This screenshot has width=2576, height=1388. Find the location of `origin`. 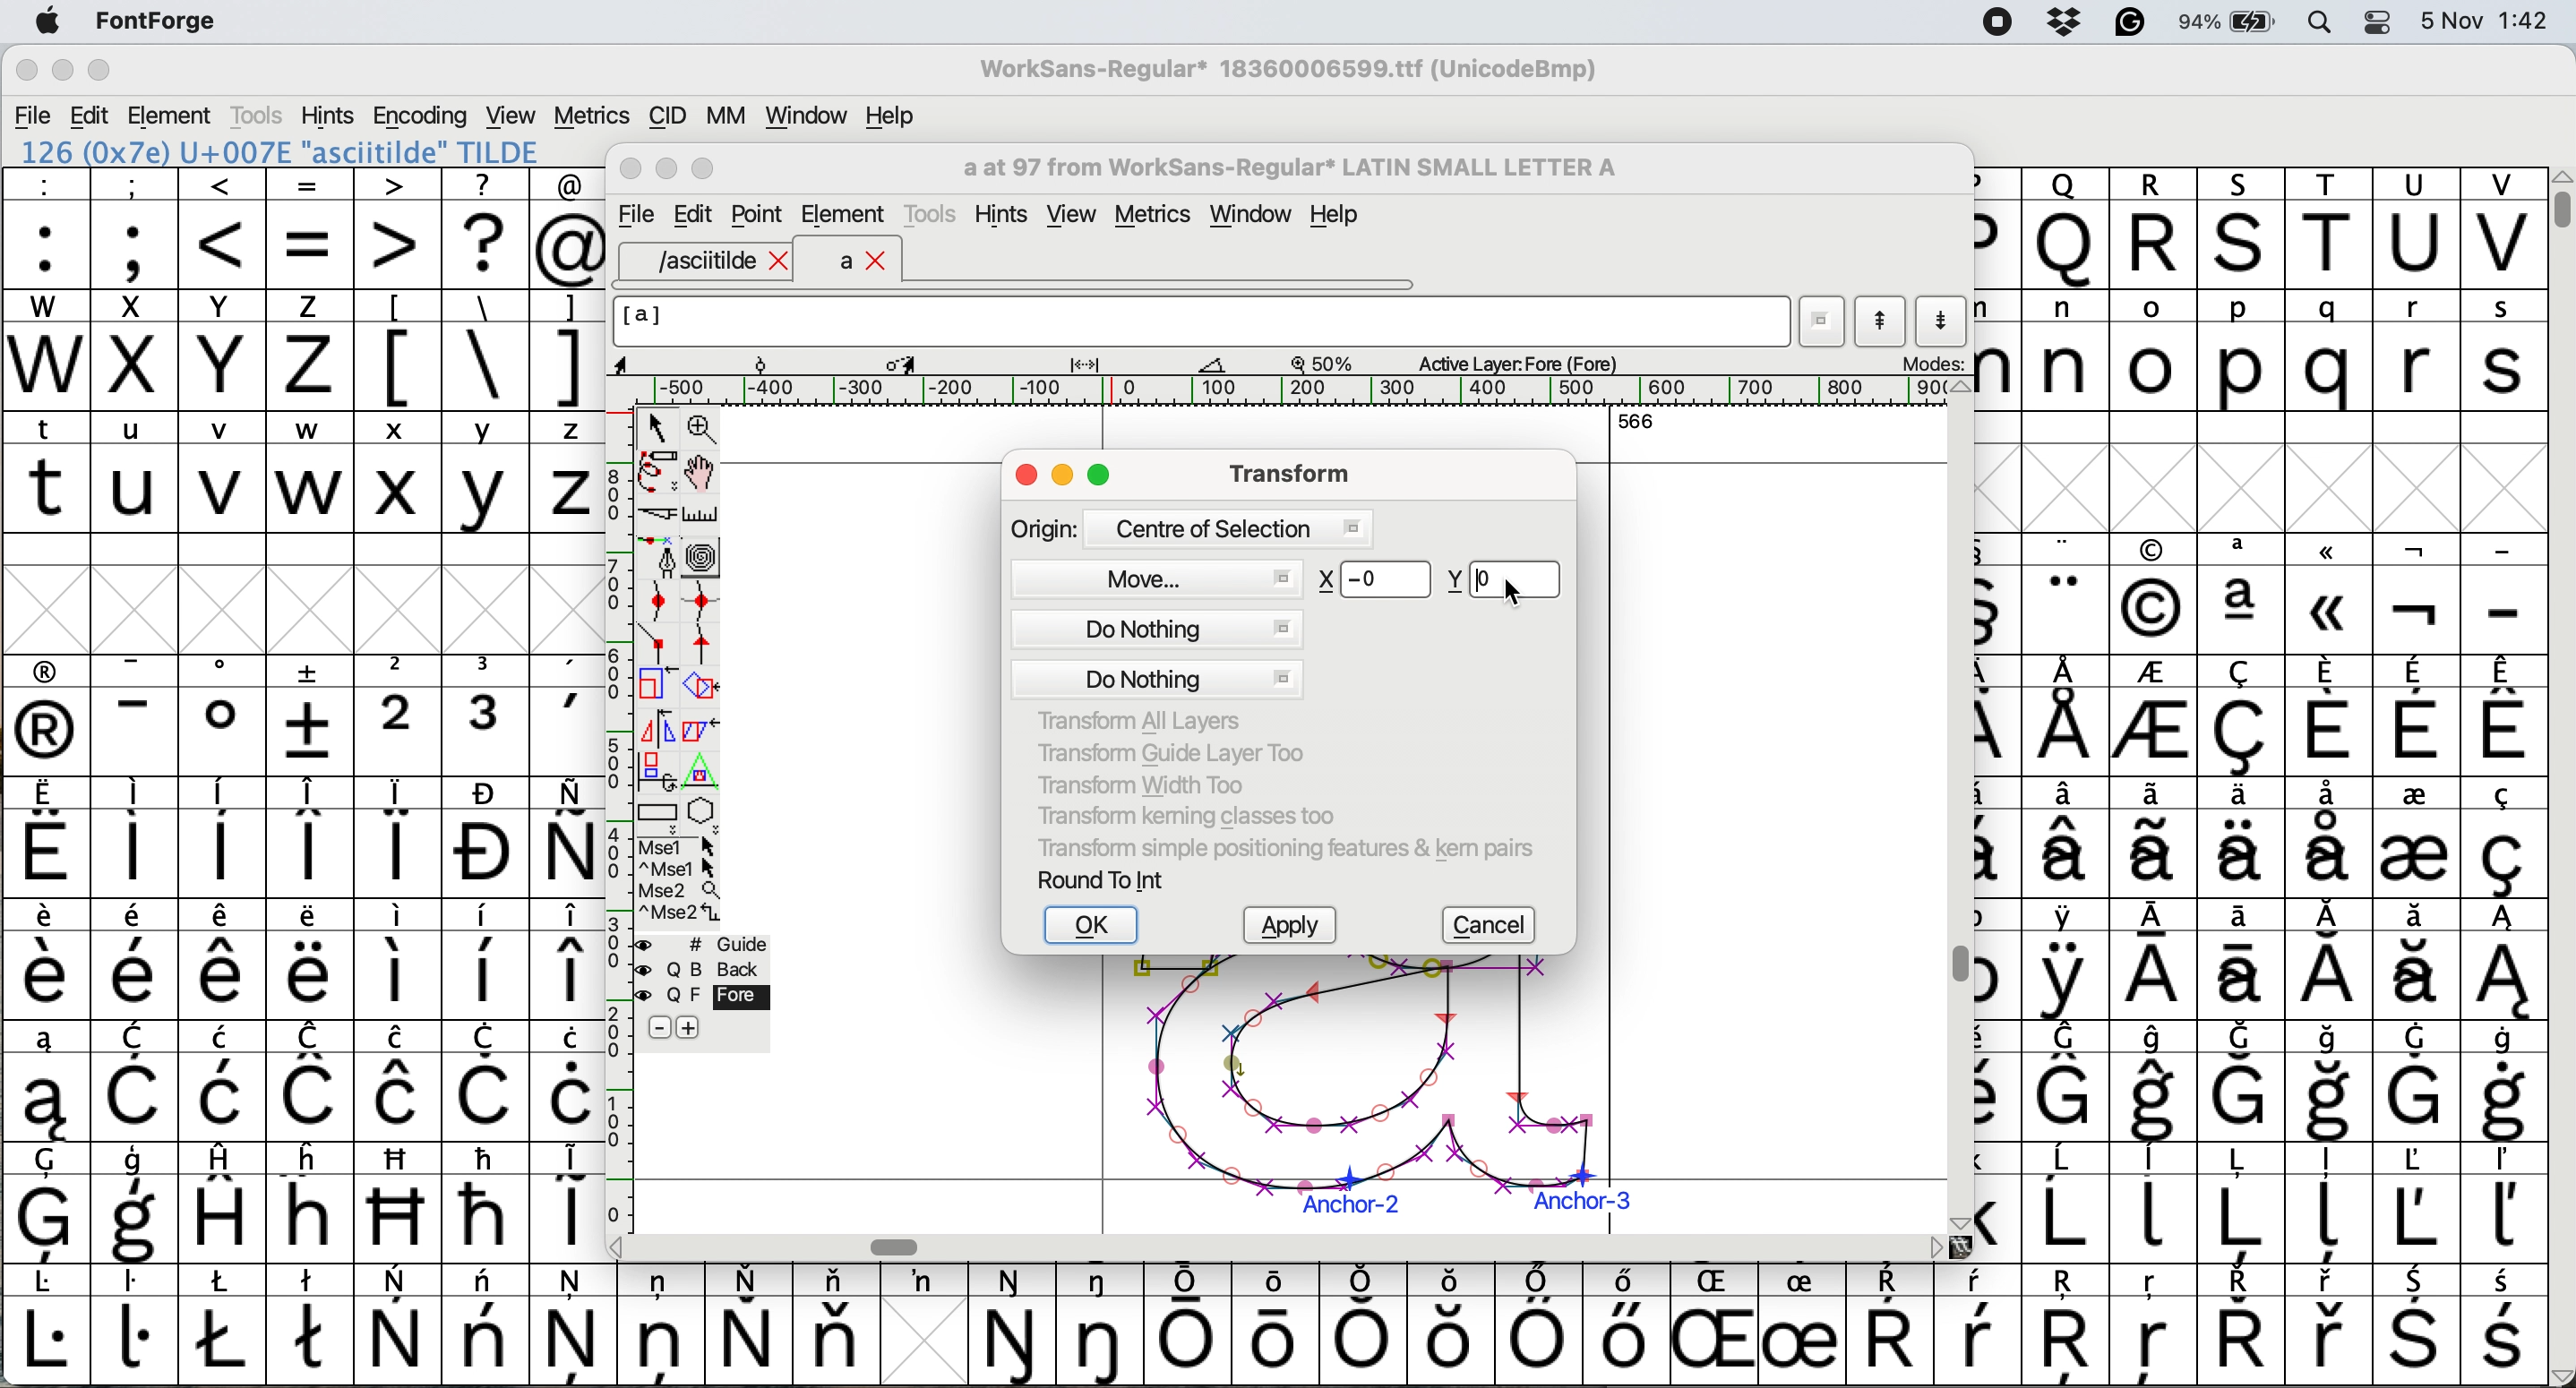

origin is located at coordinates (1190, 527).